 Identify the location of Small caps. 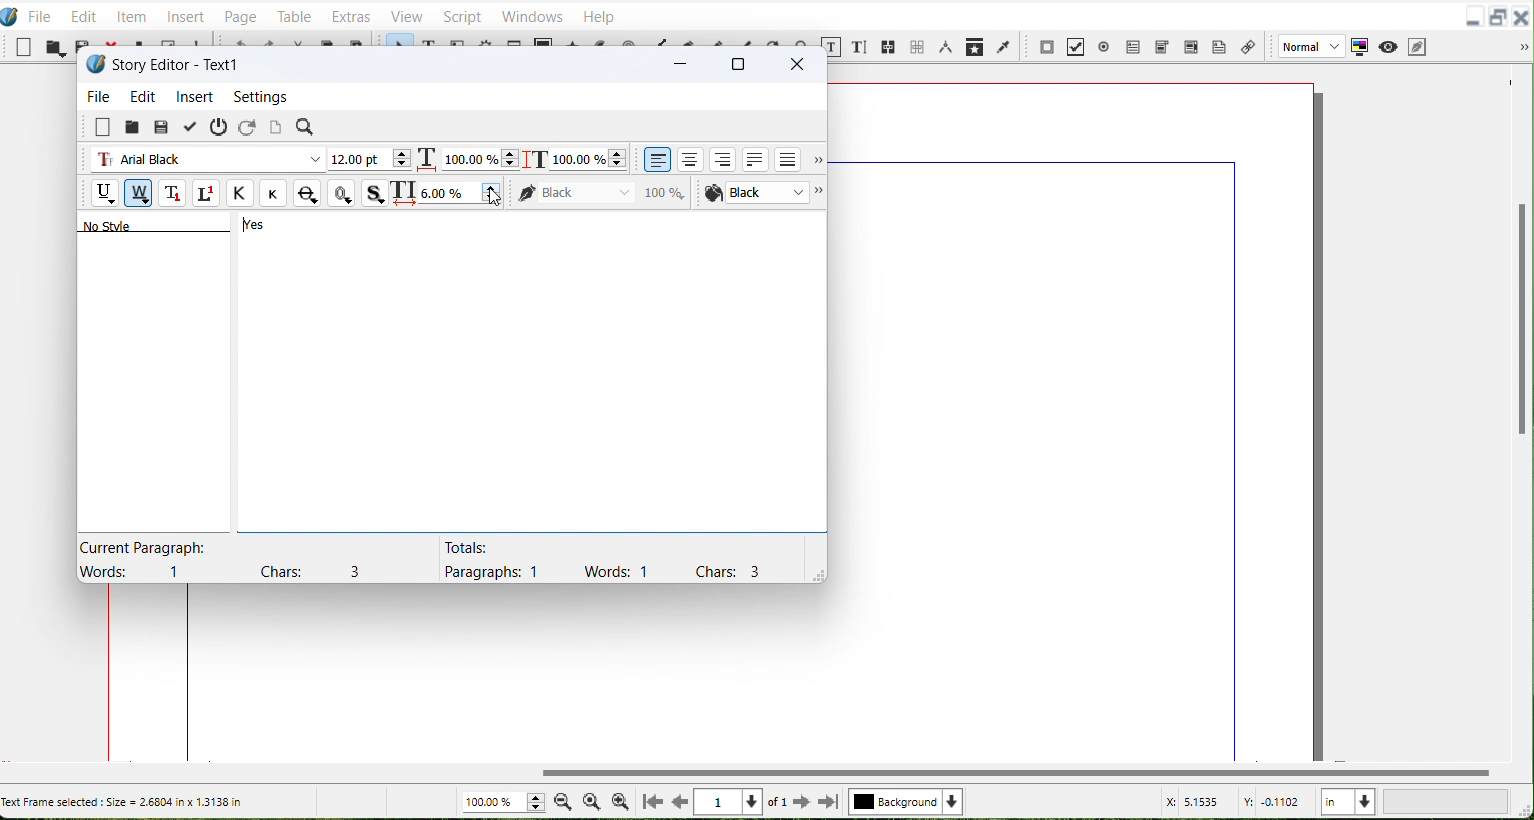
(272, 192).